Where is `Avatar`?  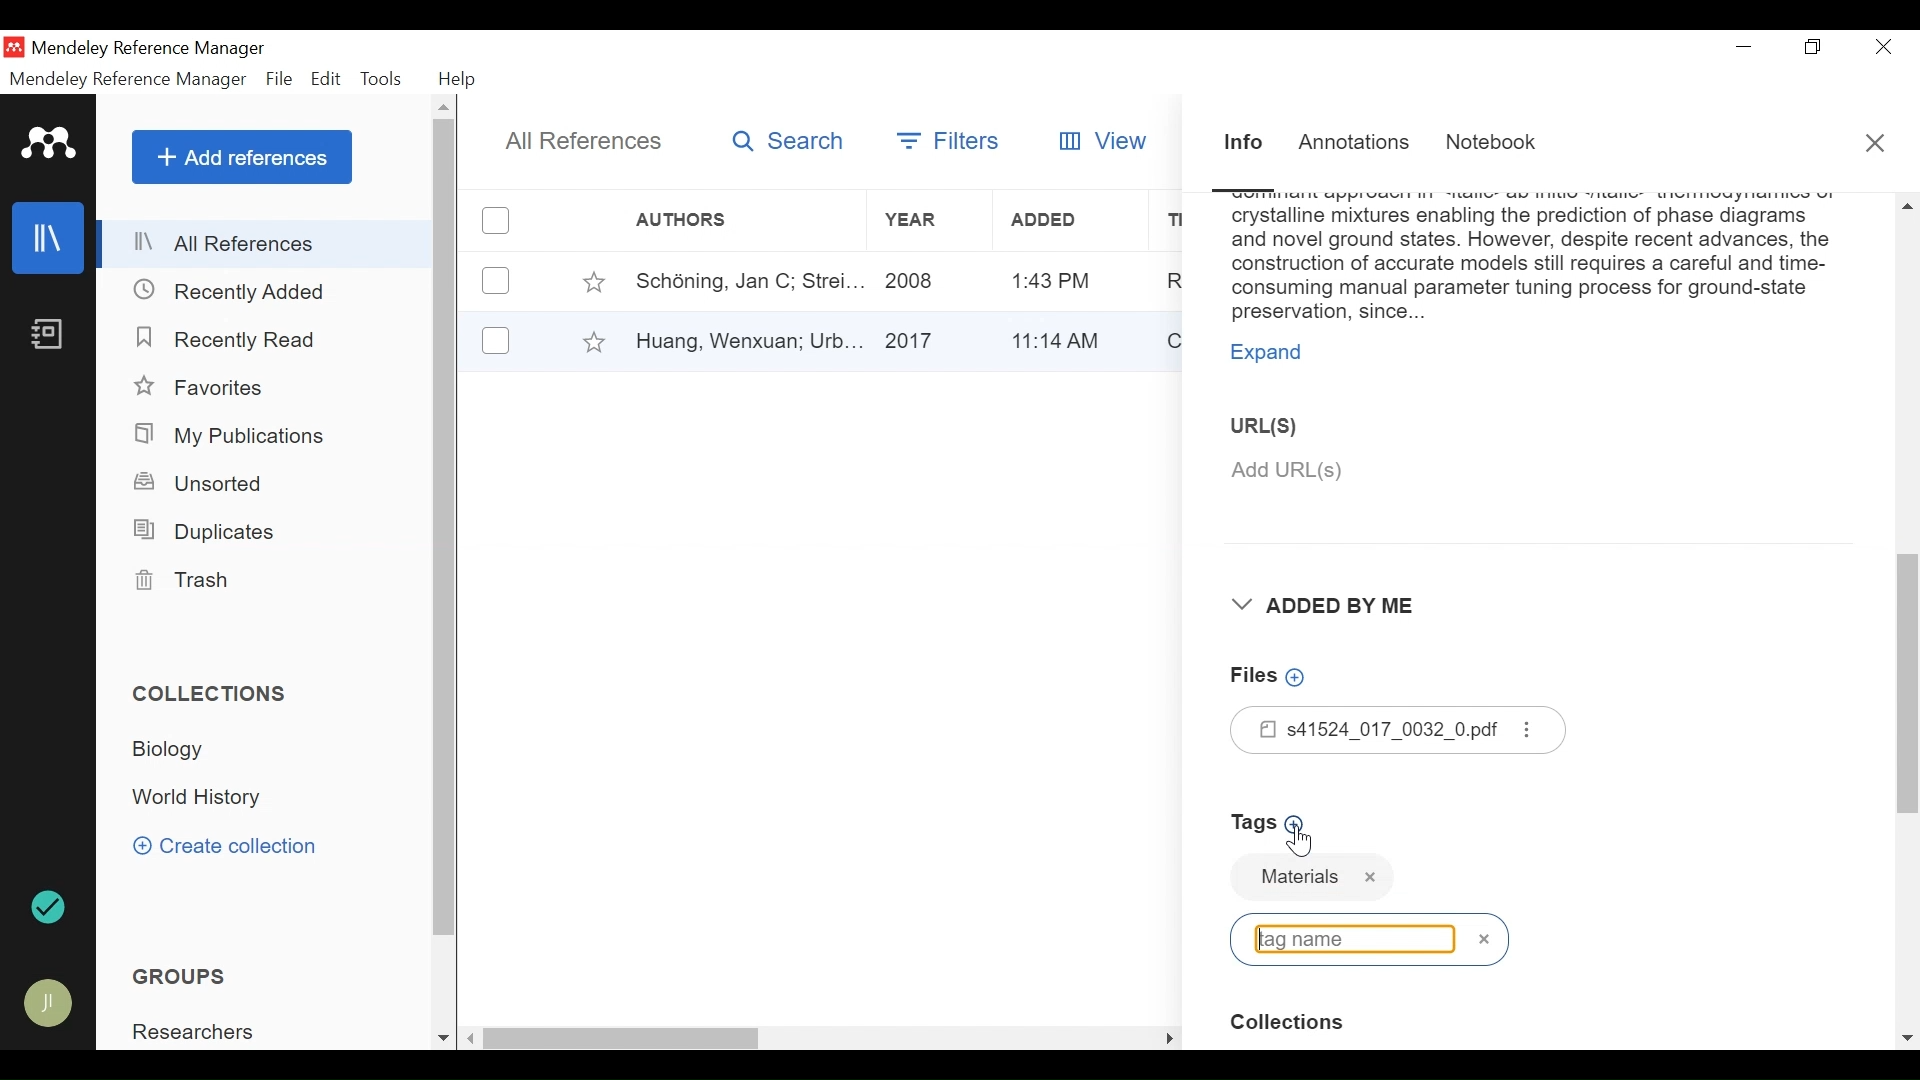
Avatar is located at coordinates (49, 1004).